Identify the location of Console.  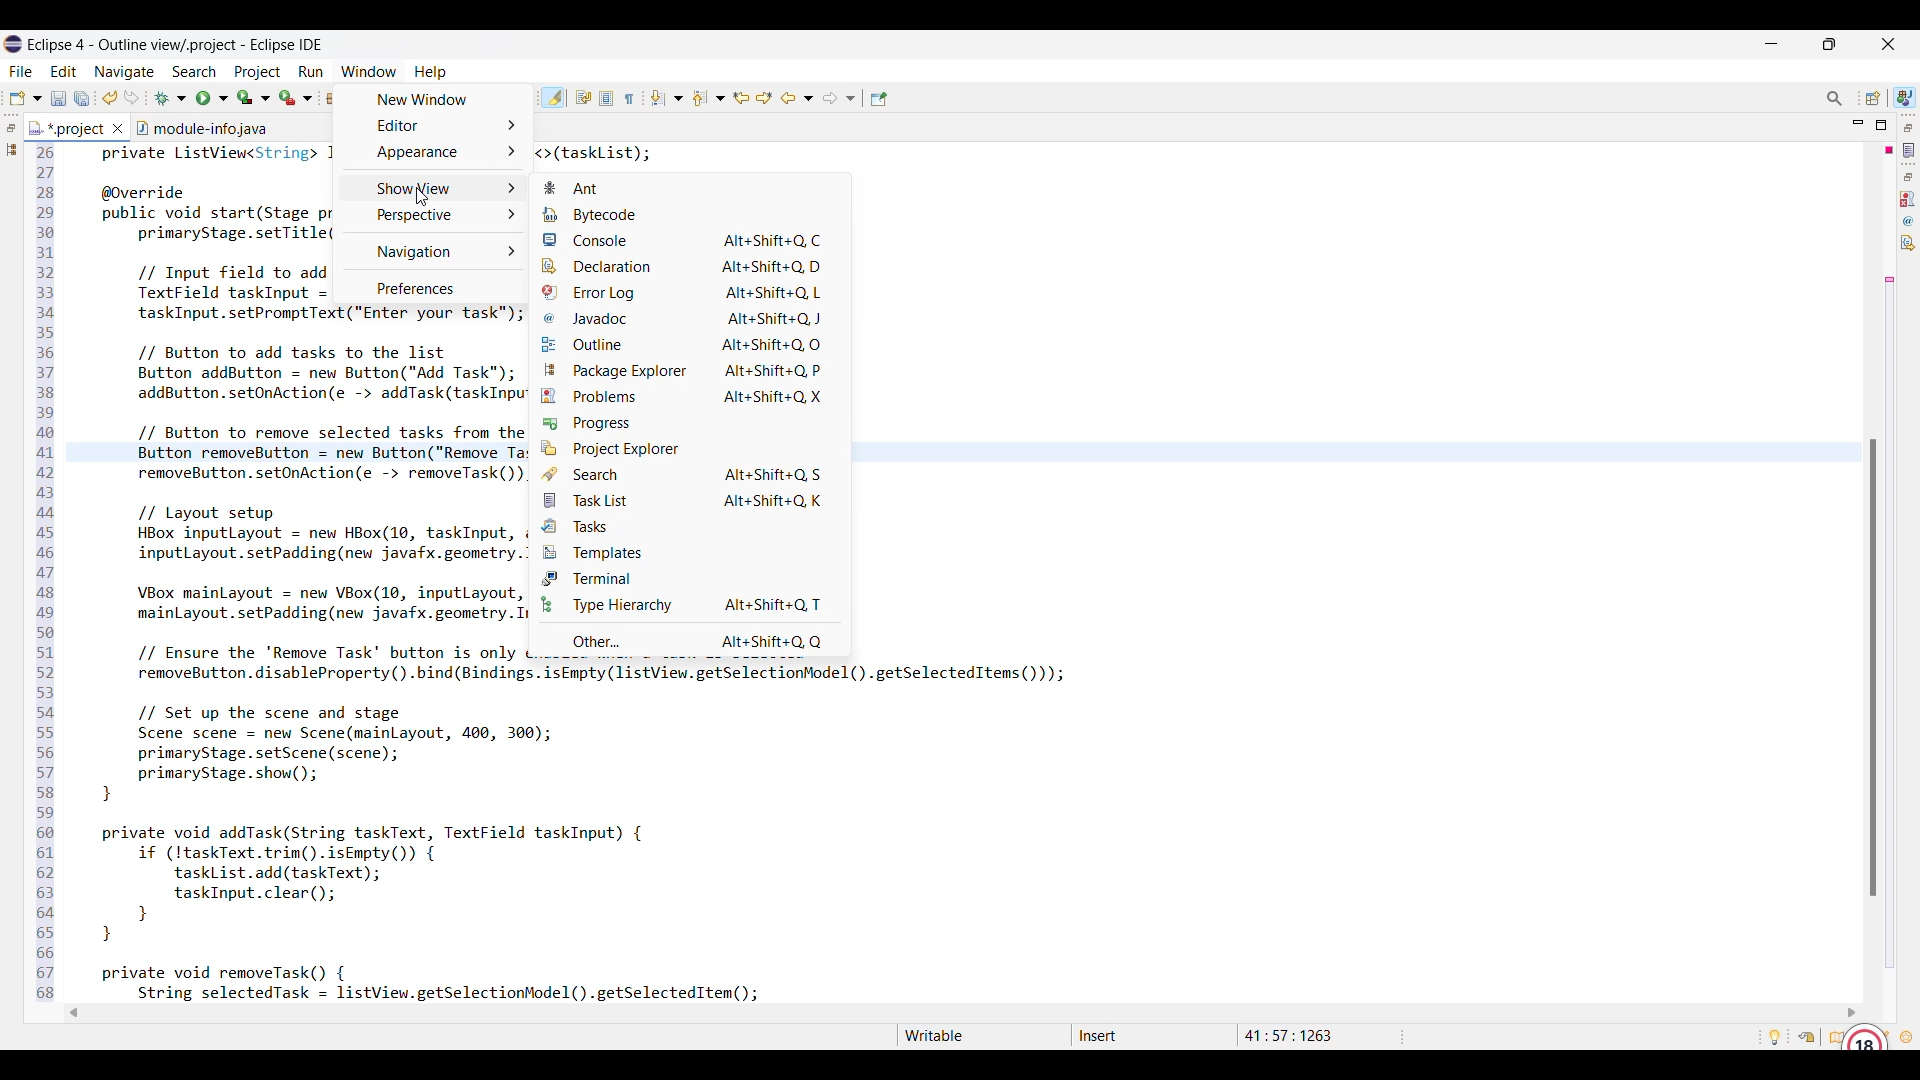
(687, 240).